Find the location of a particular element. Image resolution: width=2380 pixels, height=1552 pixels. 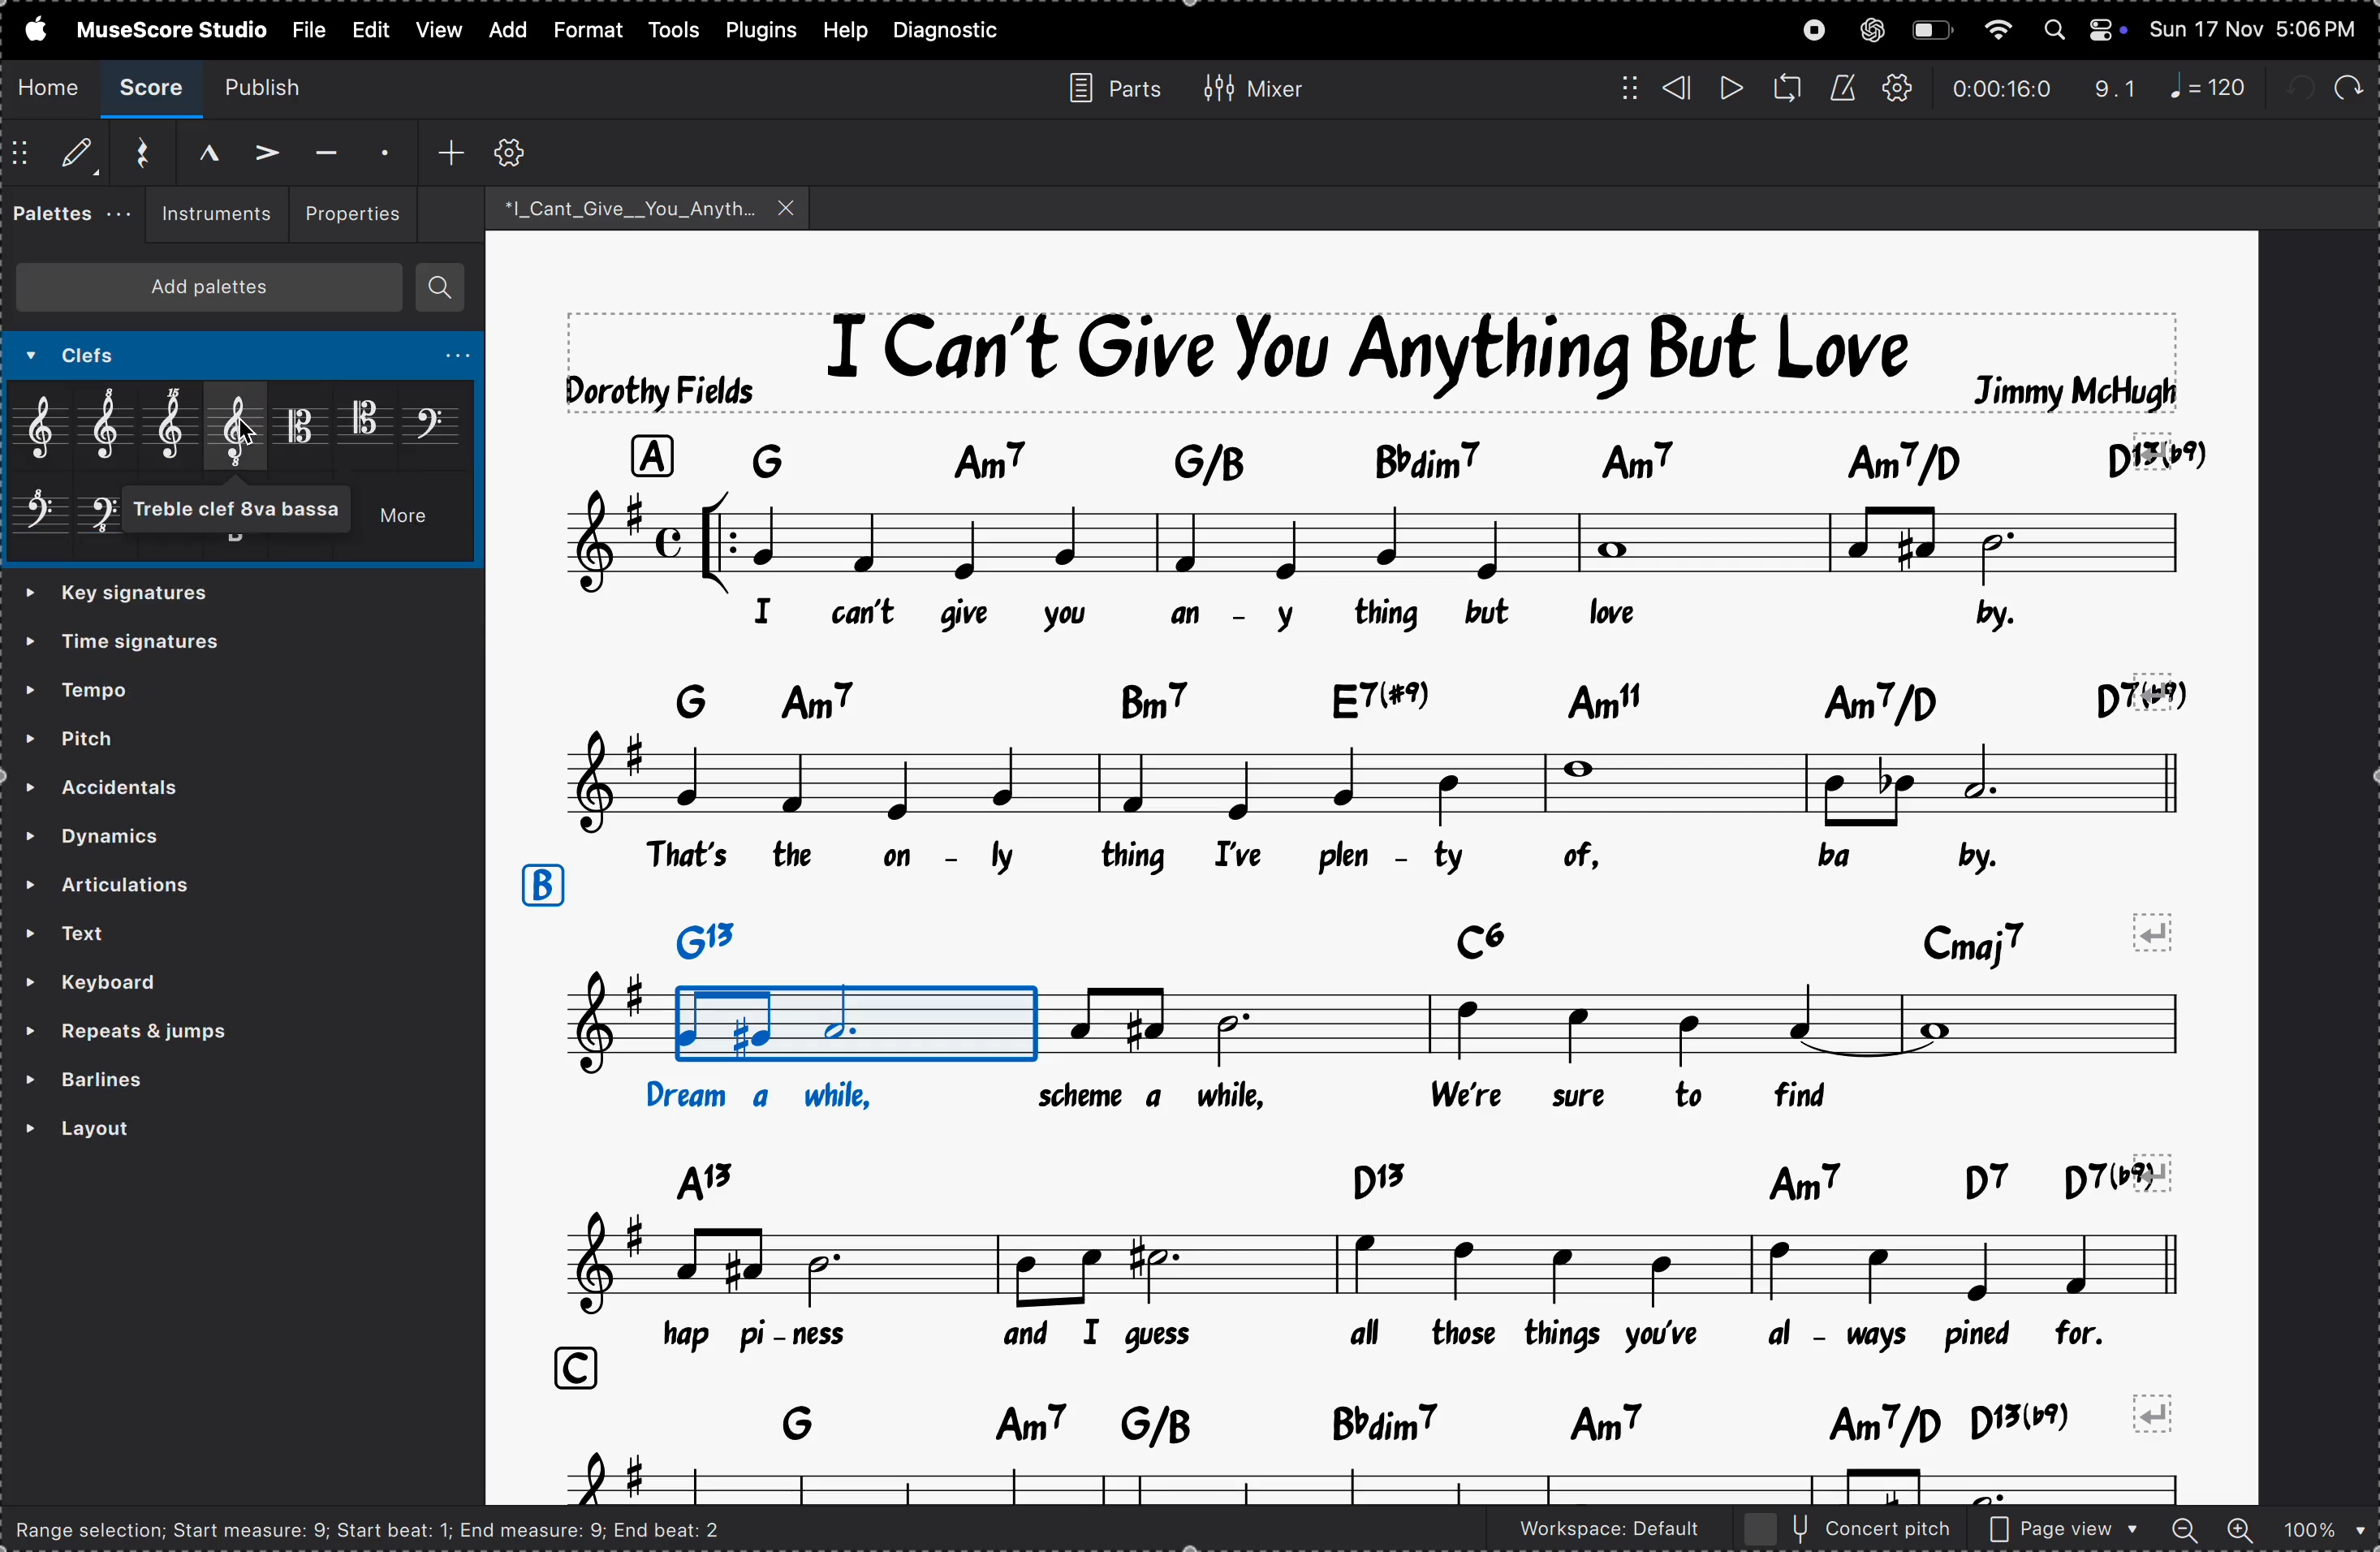

redo is located at coordinates (2346, 83).